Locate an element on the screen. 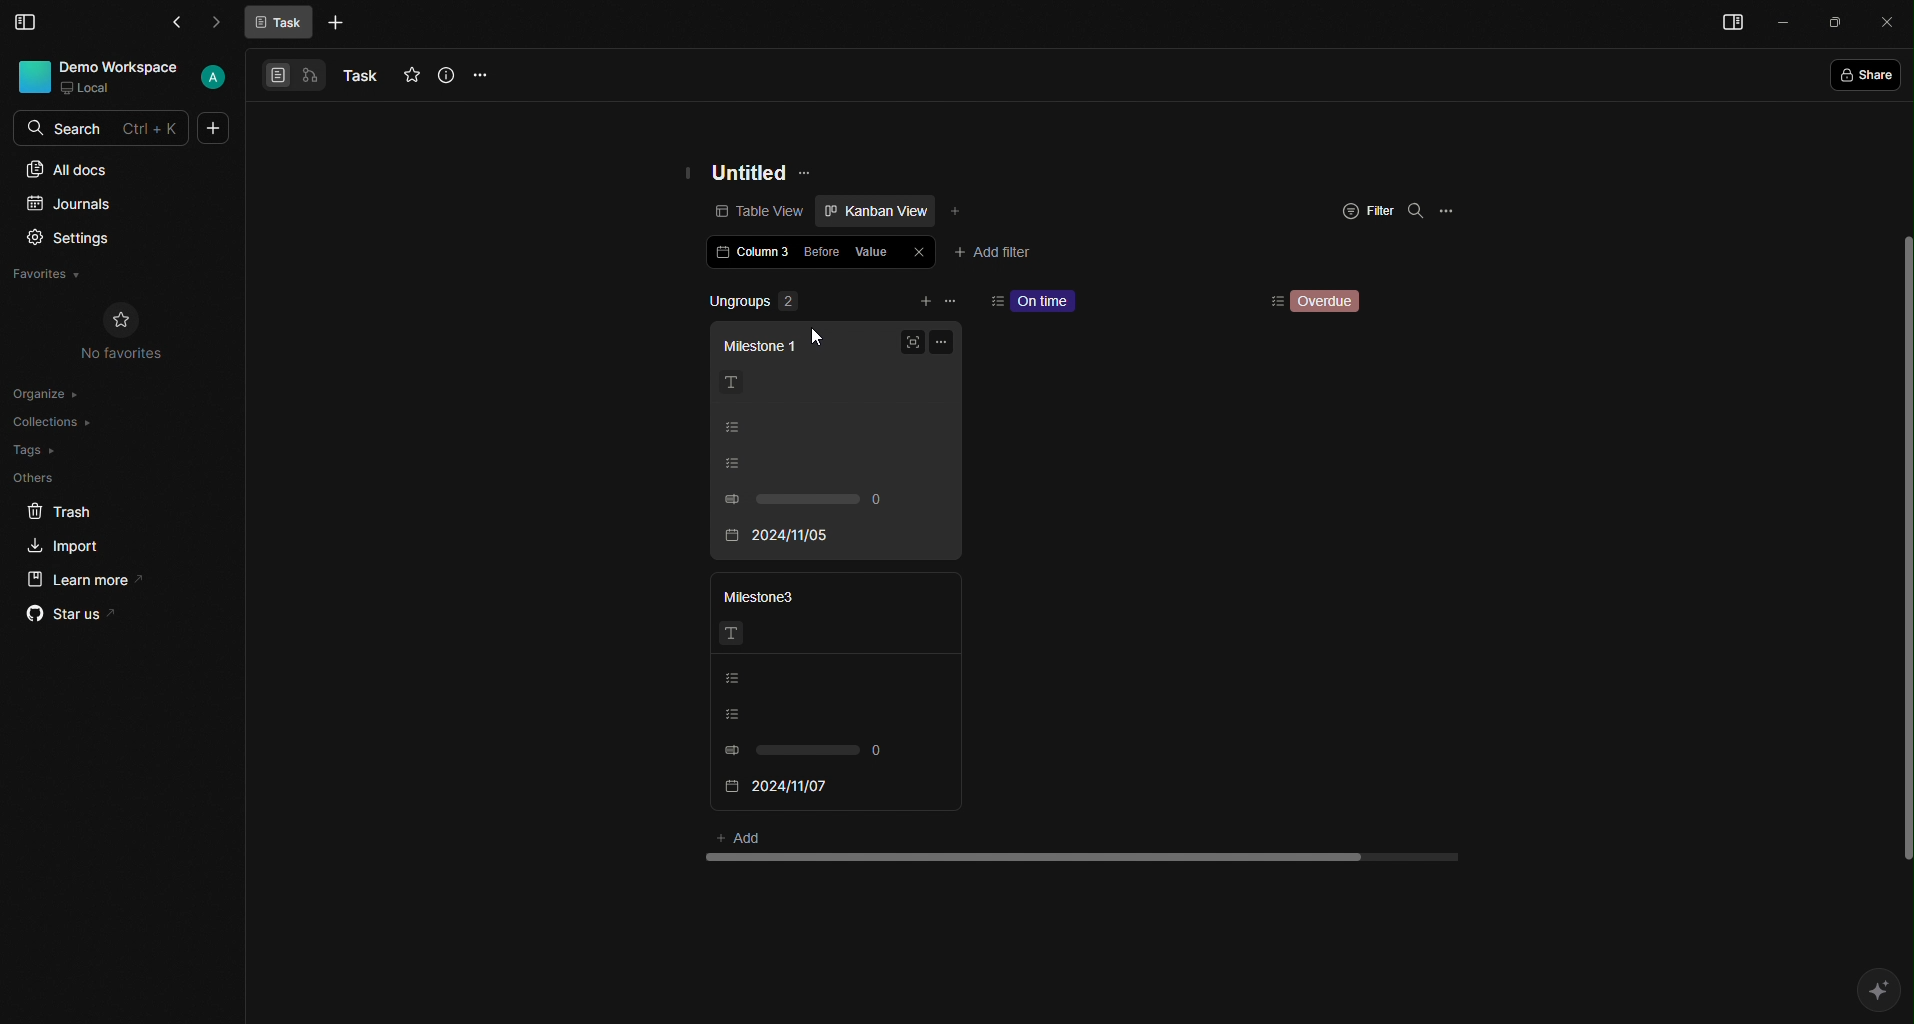  Before is located at coordinates (821, 251).